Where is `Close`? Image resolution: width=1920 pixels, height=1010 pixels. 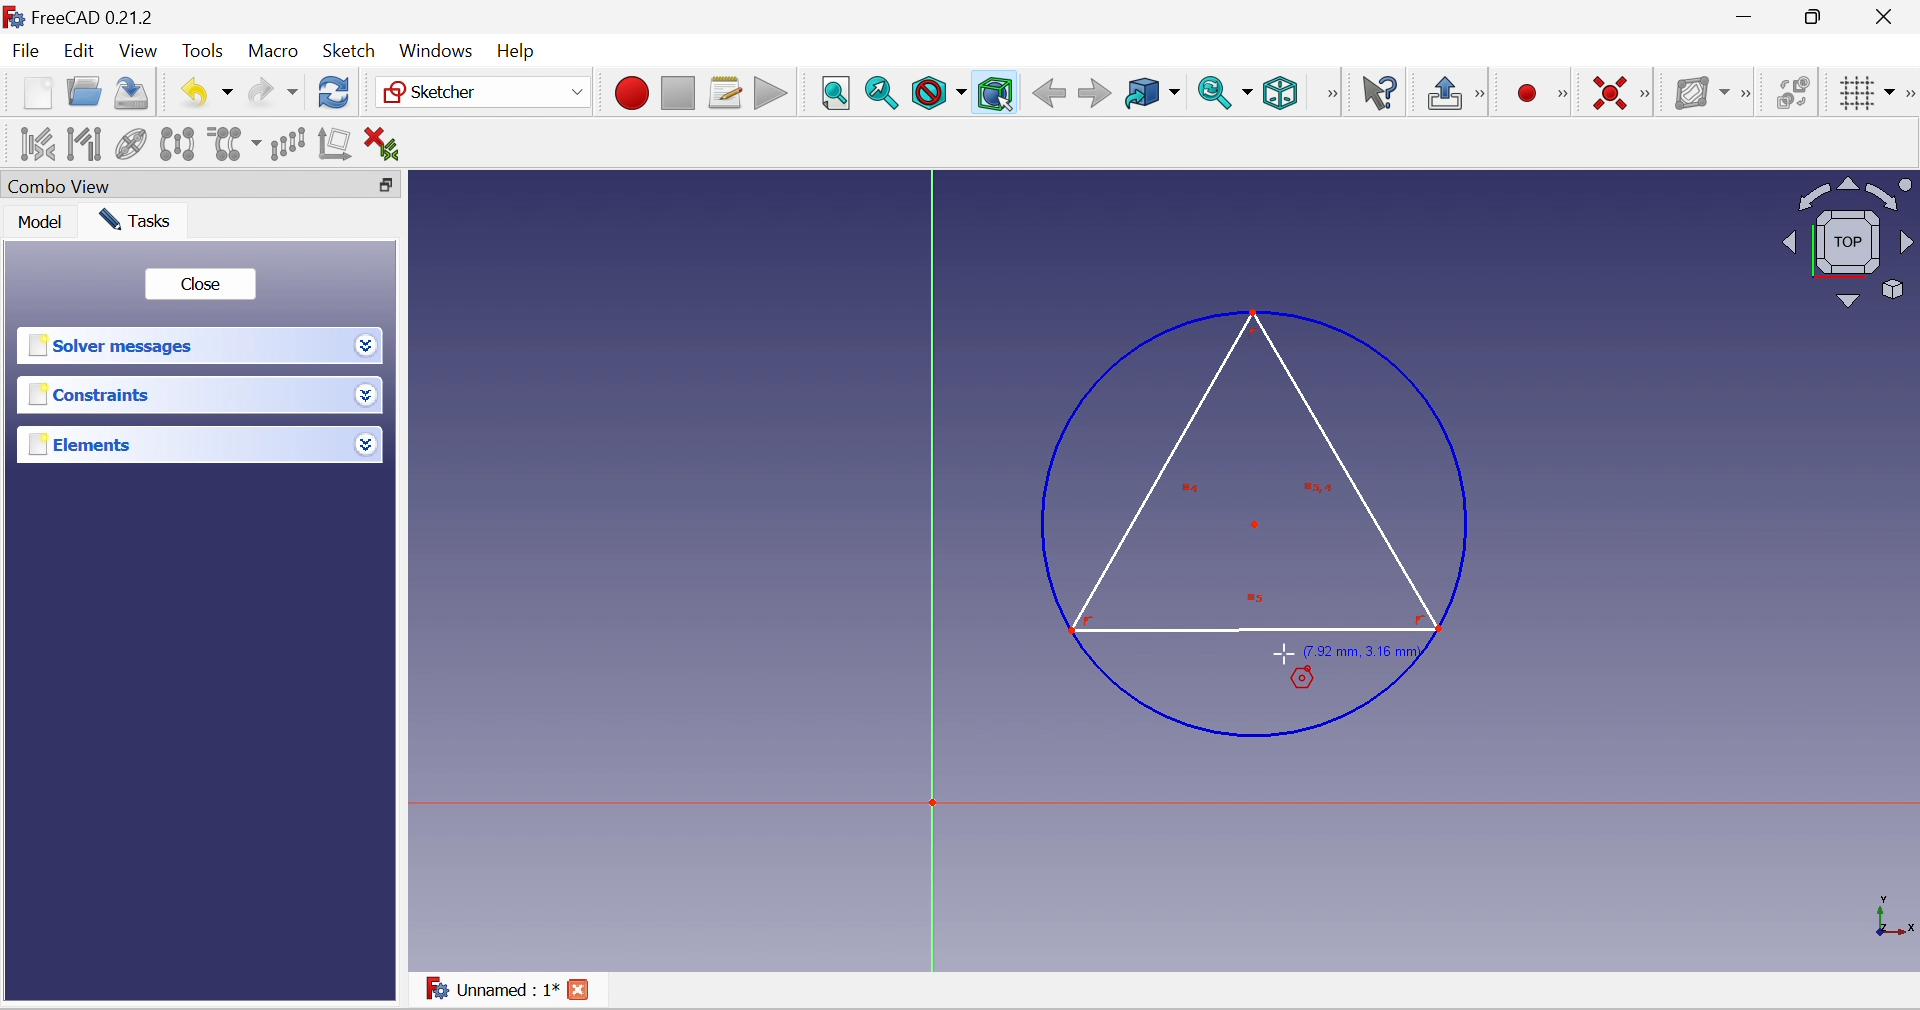
Close is located at coordinates (577, 989).